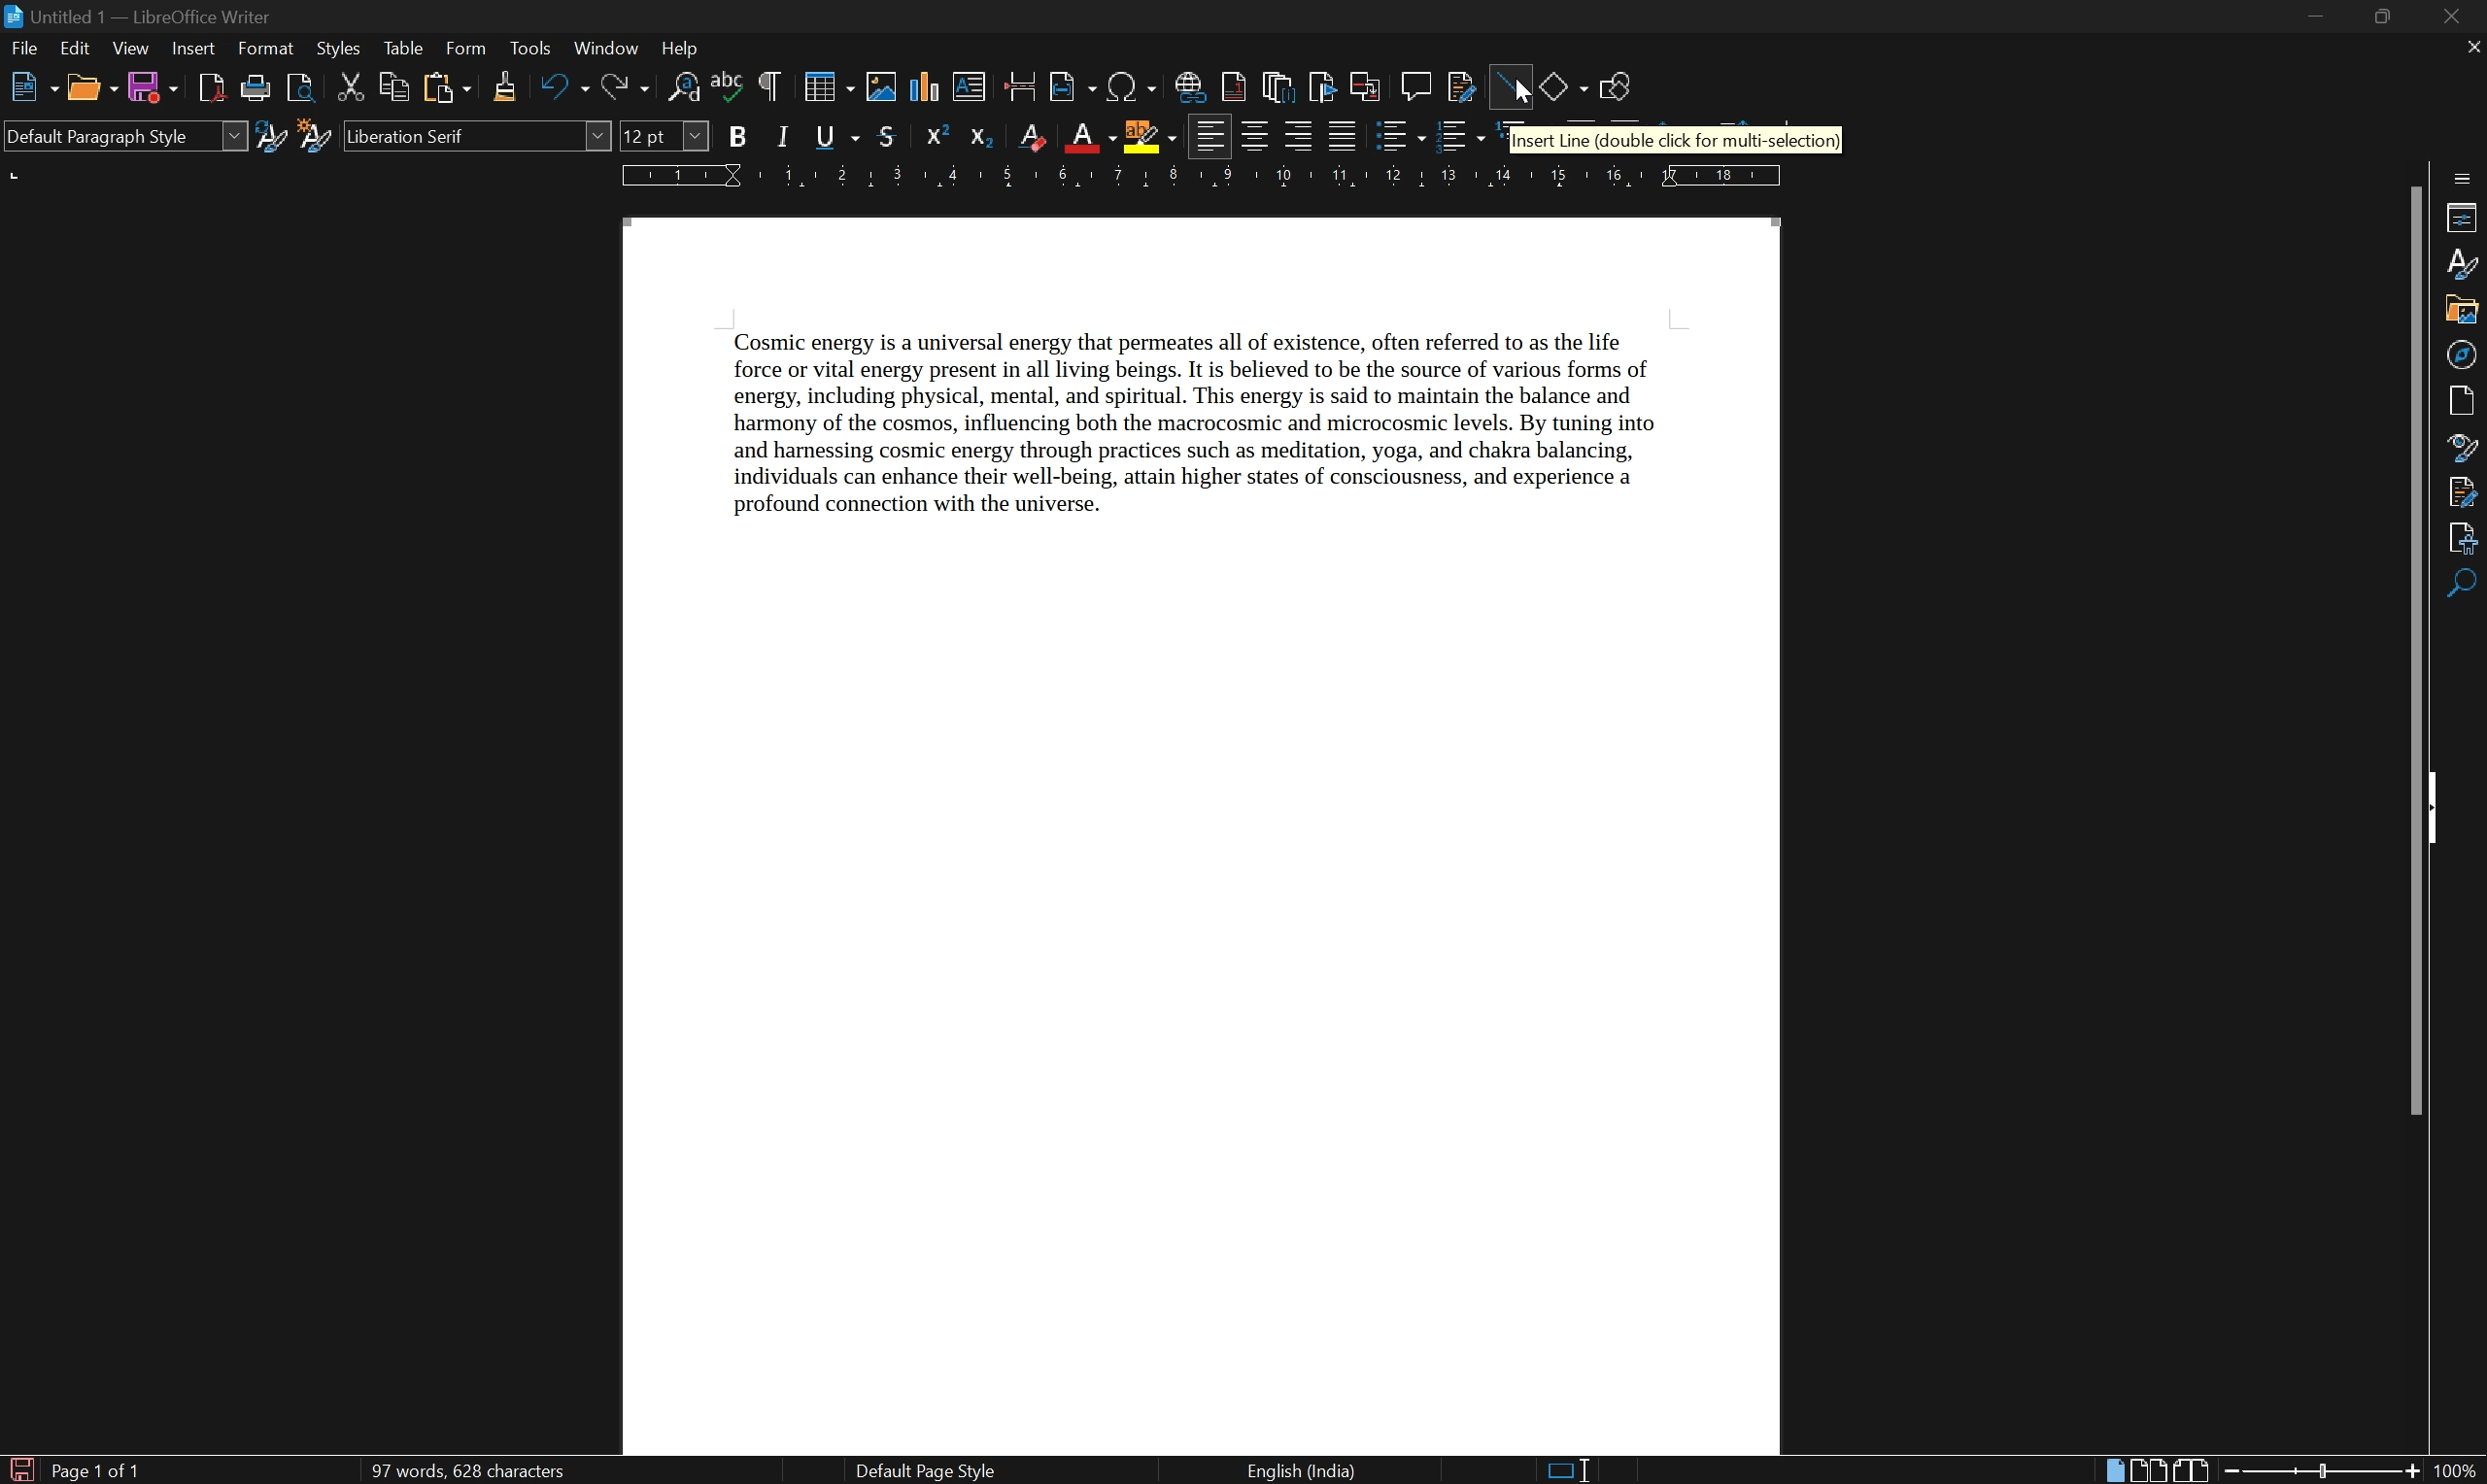  What do you see at coordinates (76, 51) in the screenshot?
I see `edit` at bounding box center [76, 51].